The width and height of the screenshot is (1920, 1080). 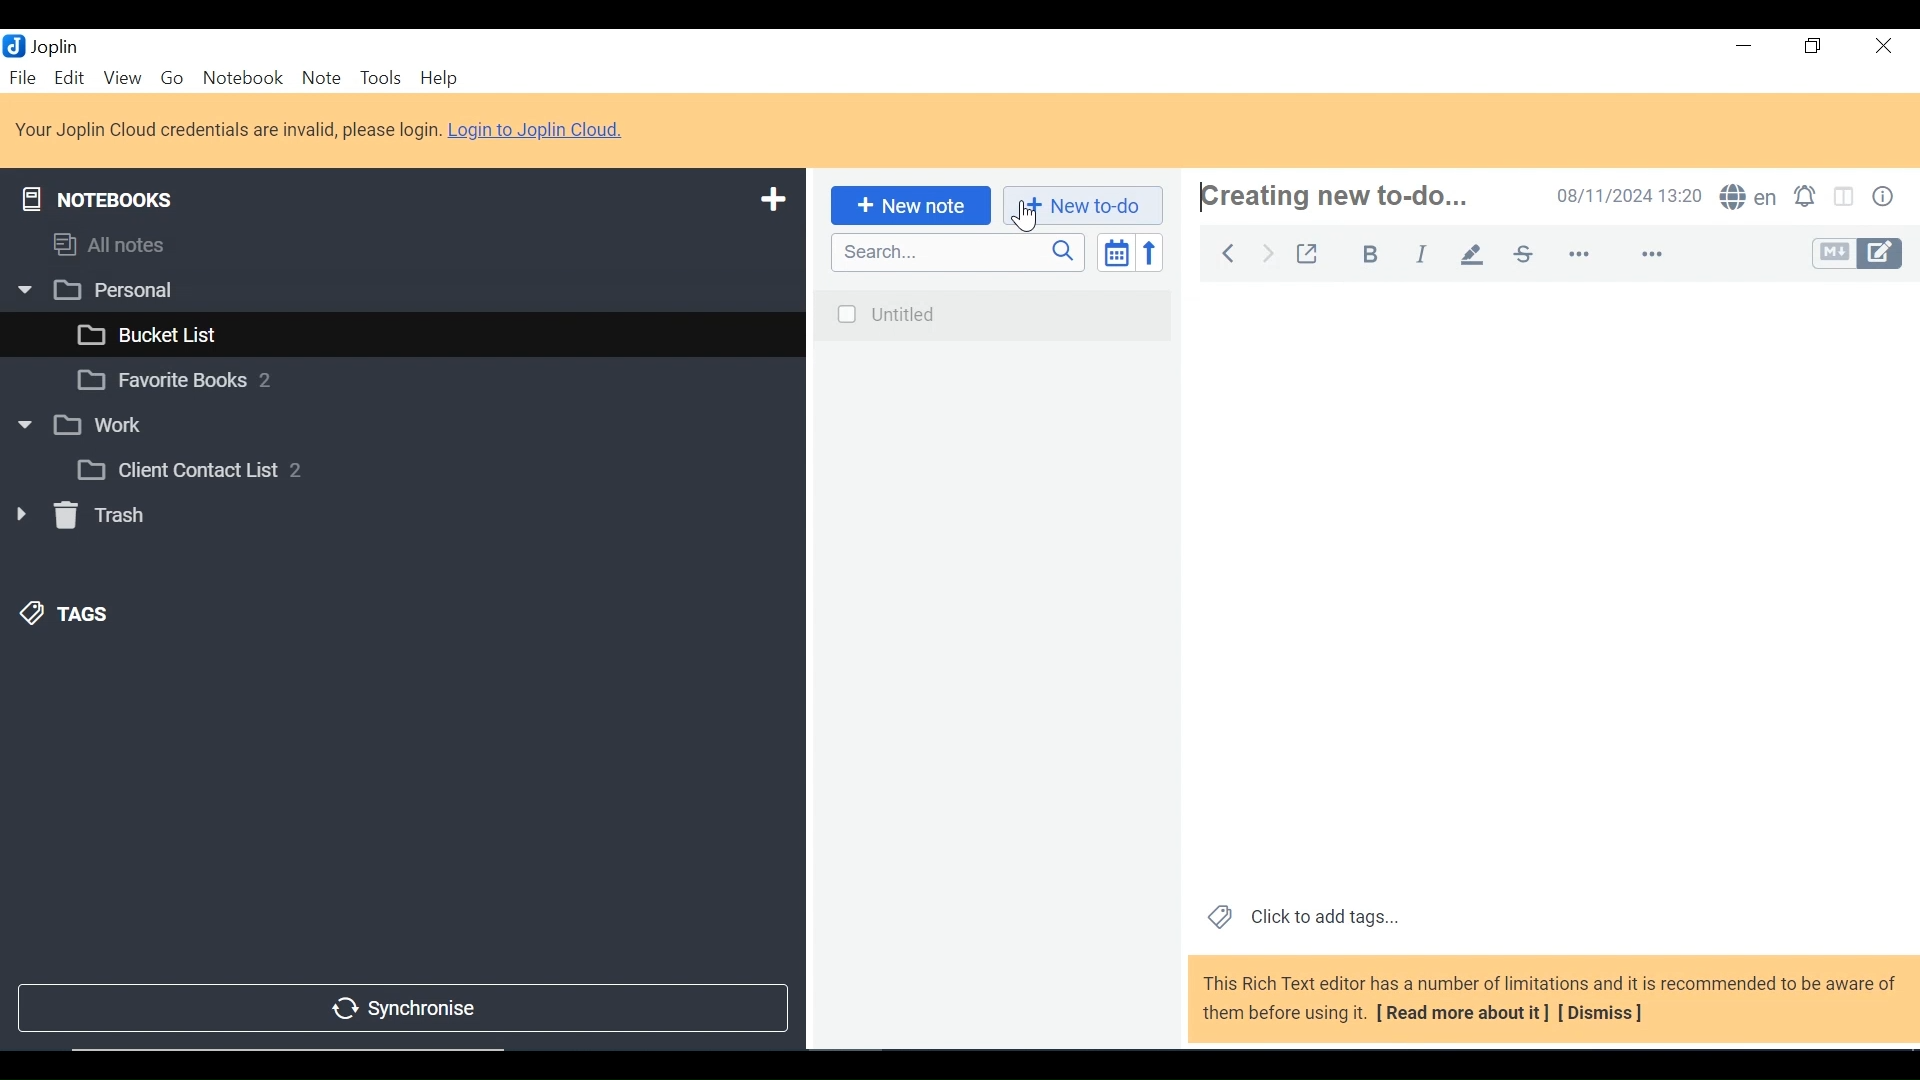 I want to click on cursor, so click(x=1021, y=218).